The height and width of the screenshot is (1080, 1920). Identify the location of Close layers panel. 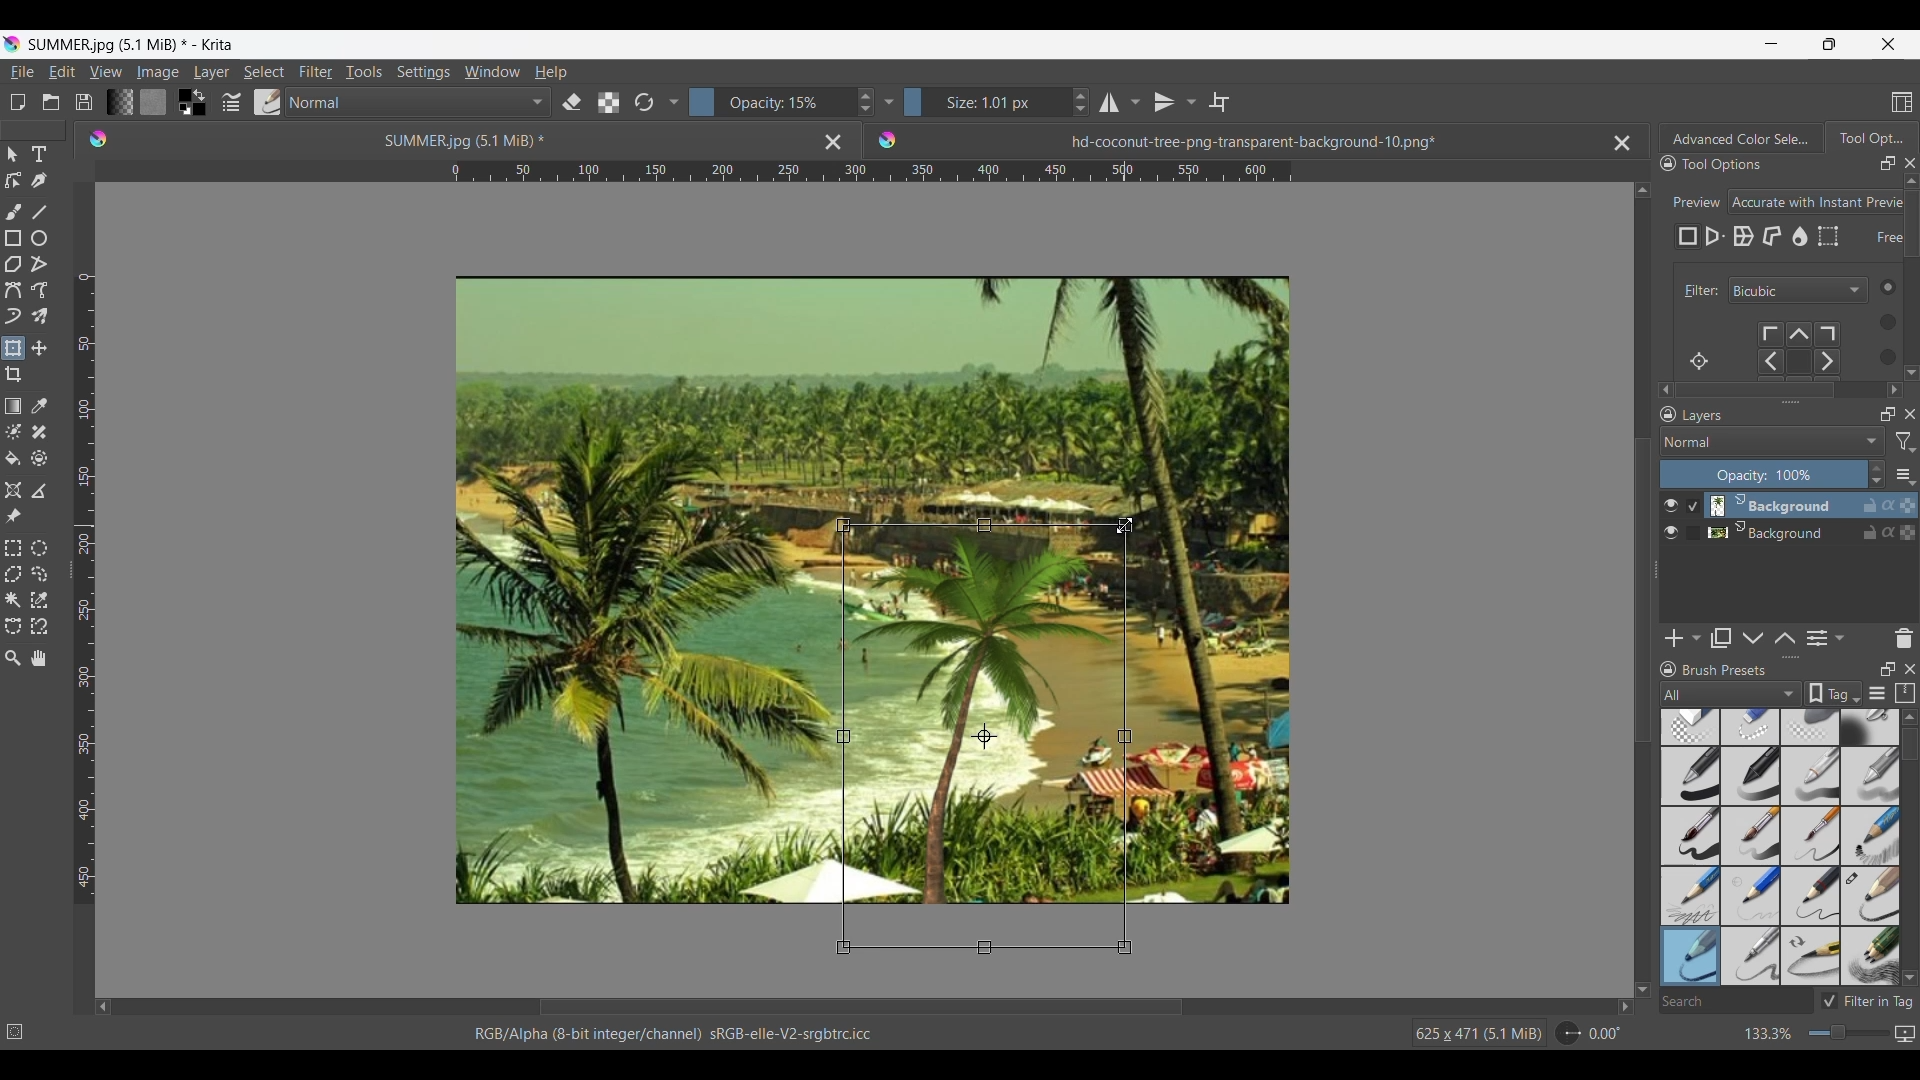
(1910, 414).